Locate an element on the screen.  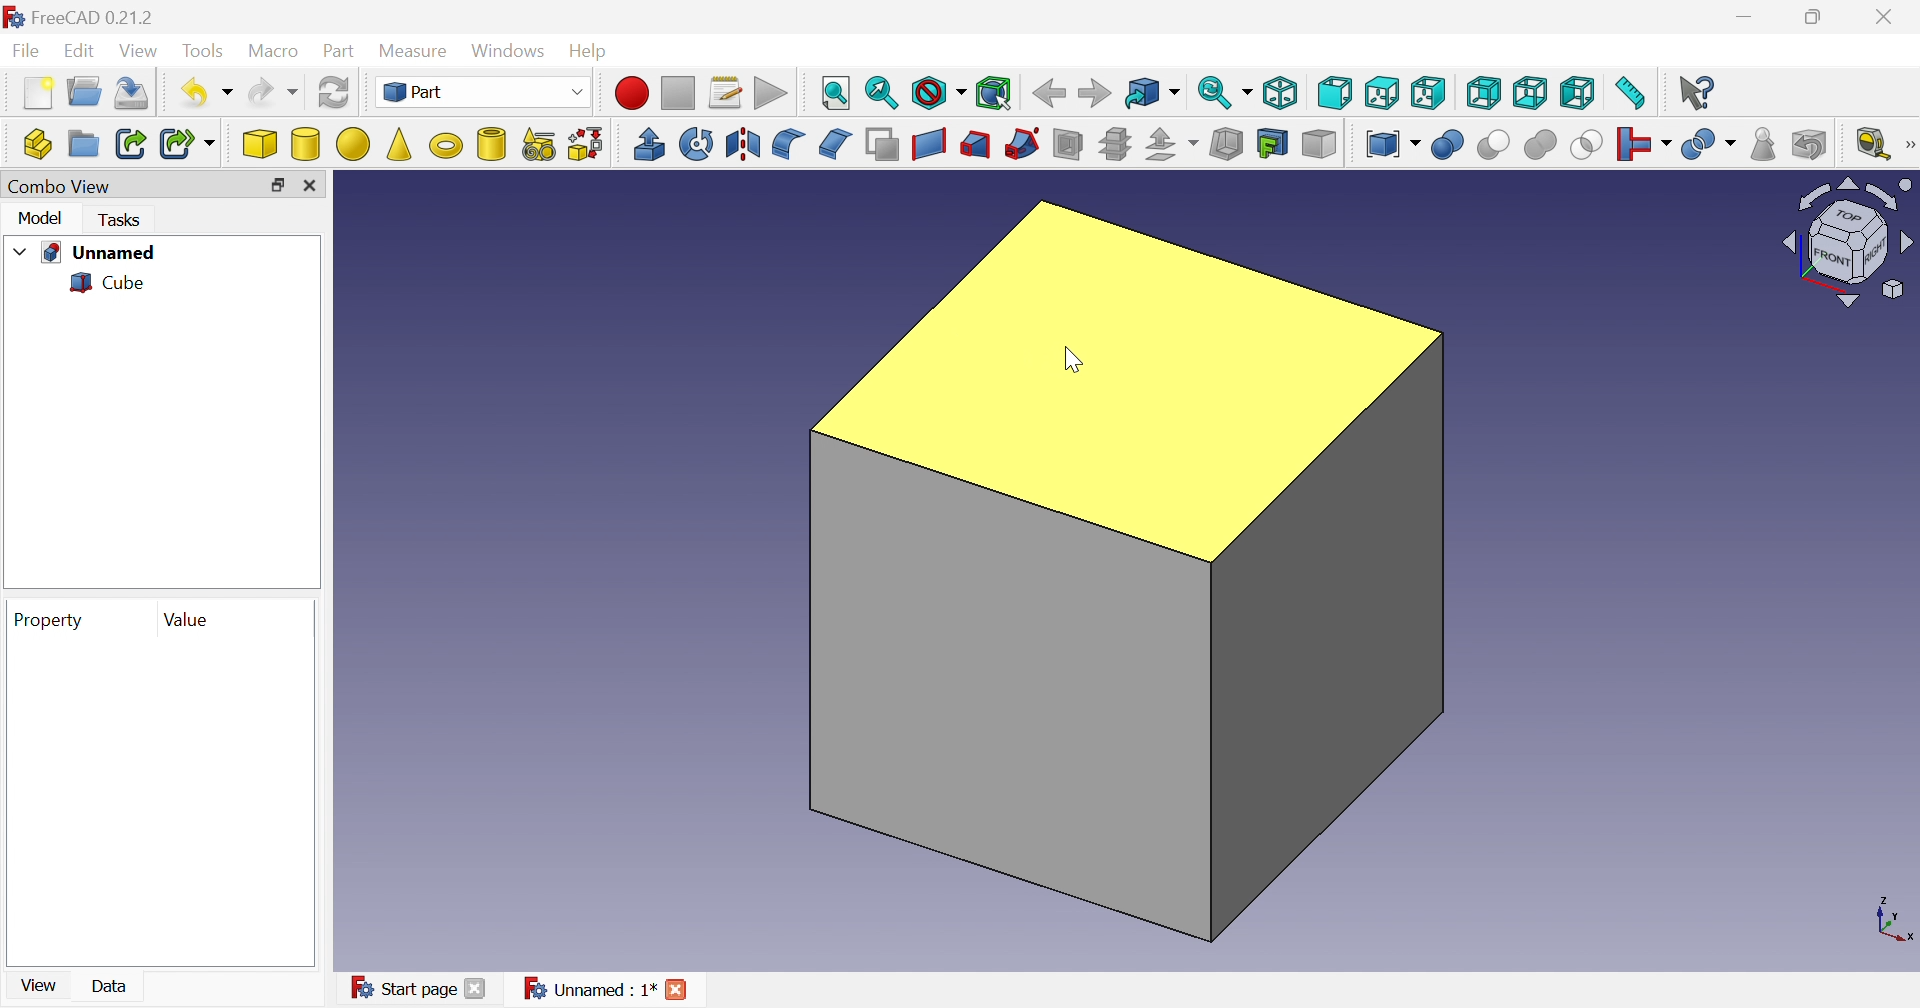
Cube is located at coordinates (258, 144).